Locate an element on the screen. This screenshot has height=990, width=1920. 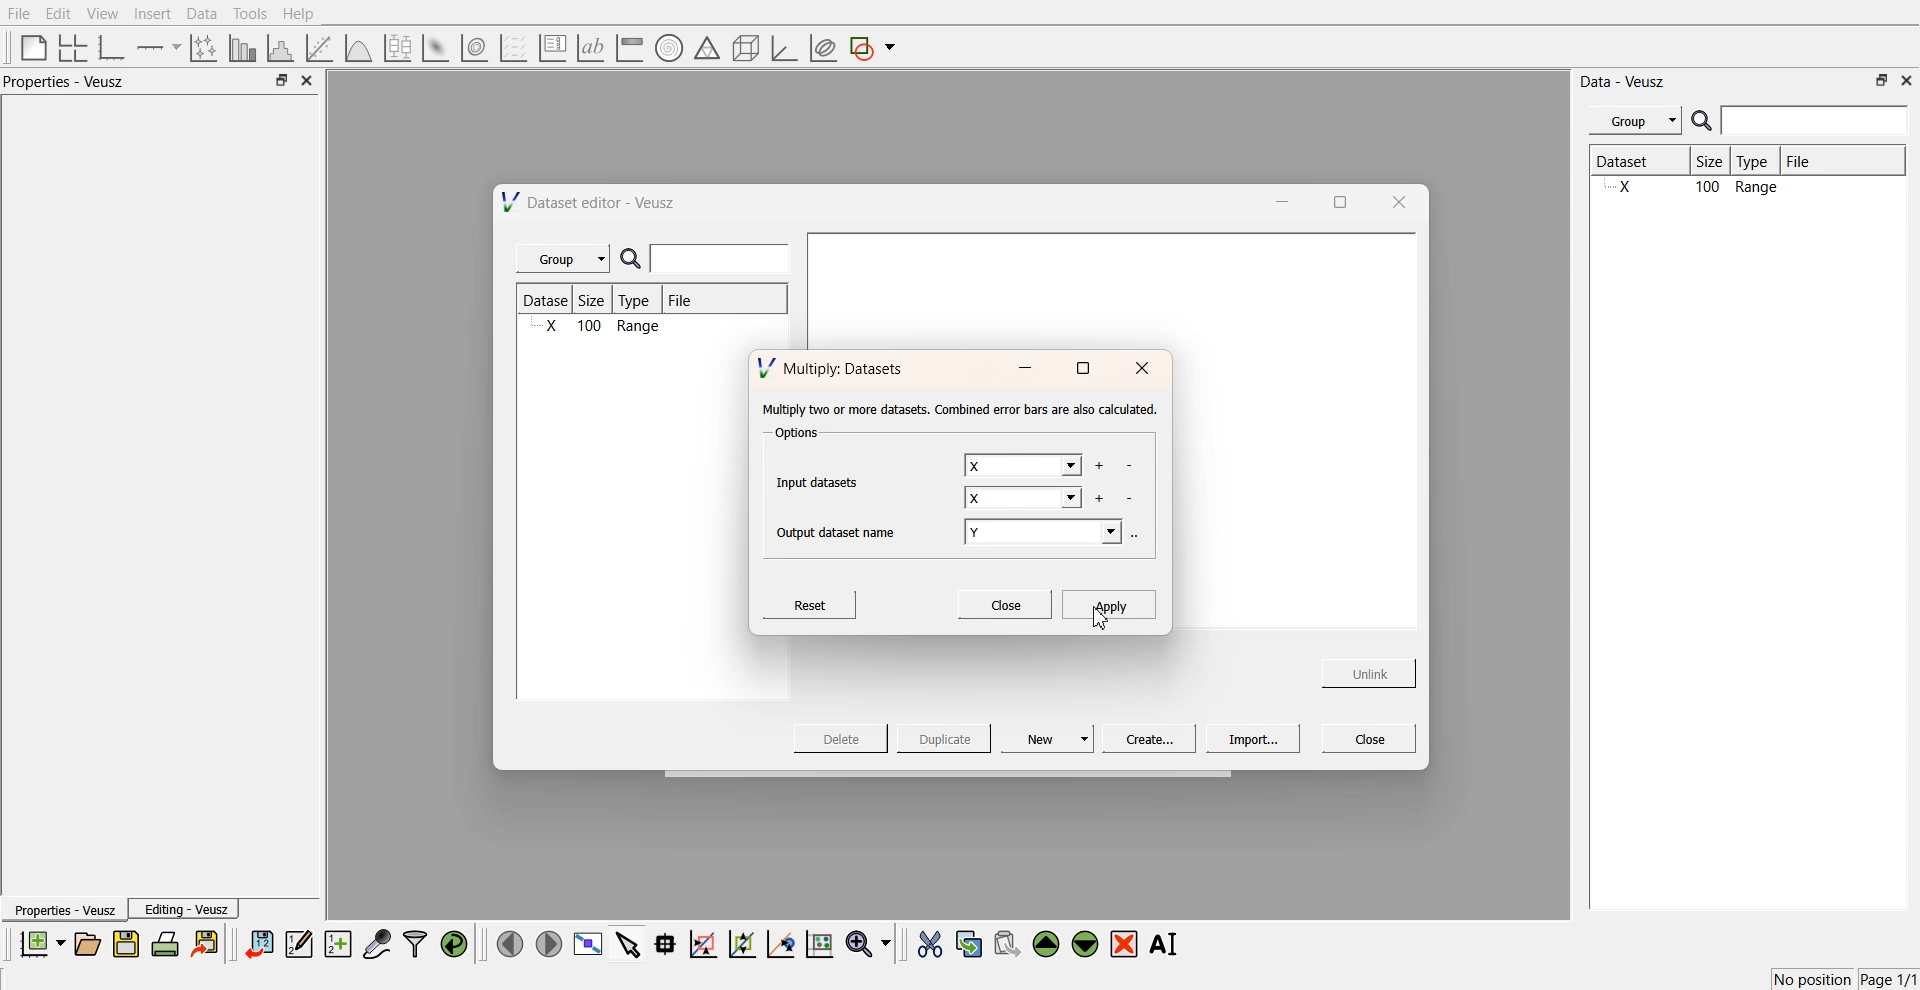
recenter the graph axes is located at coordinates (780, 943).